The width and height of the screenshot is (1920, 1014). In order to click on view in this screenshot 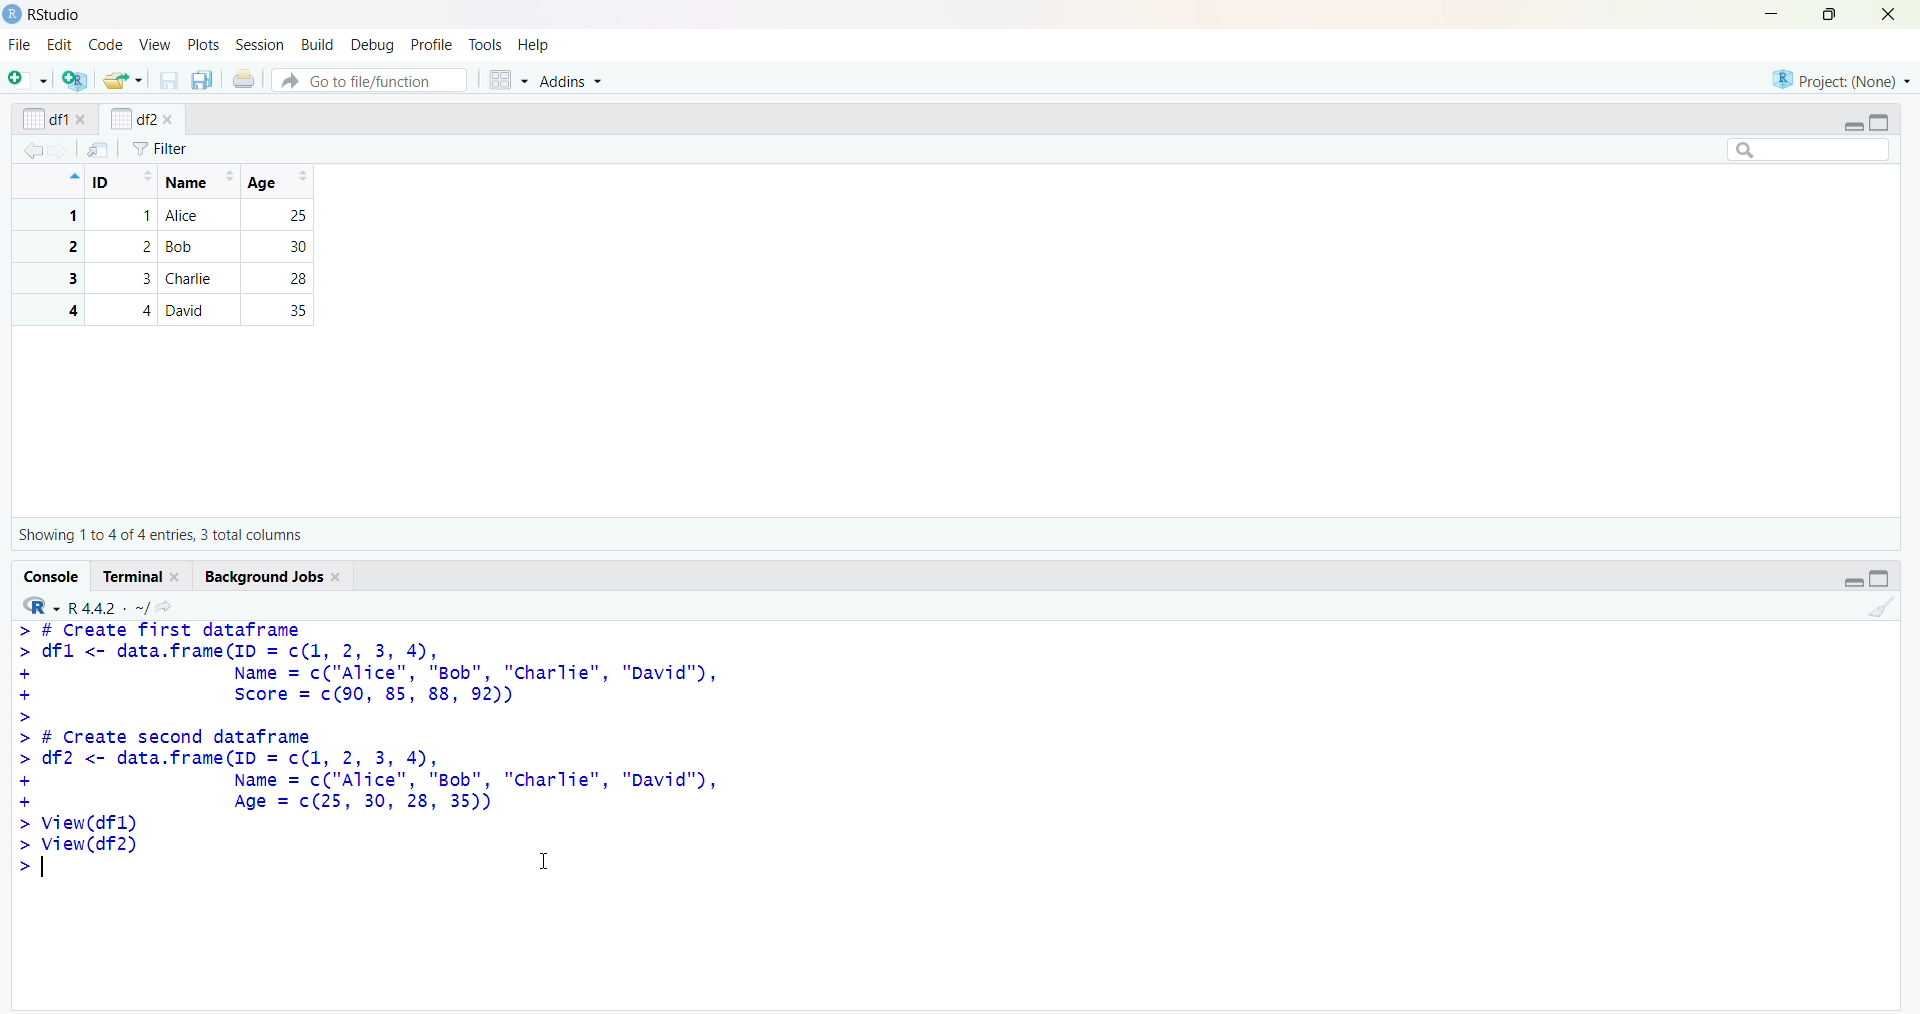, I will do `click(156, 46)`.